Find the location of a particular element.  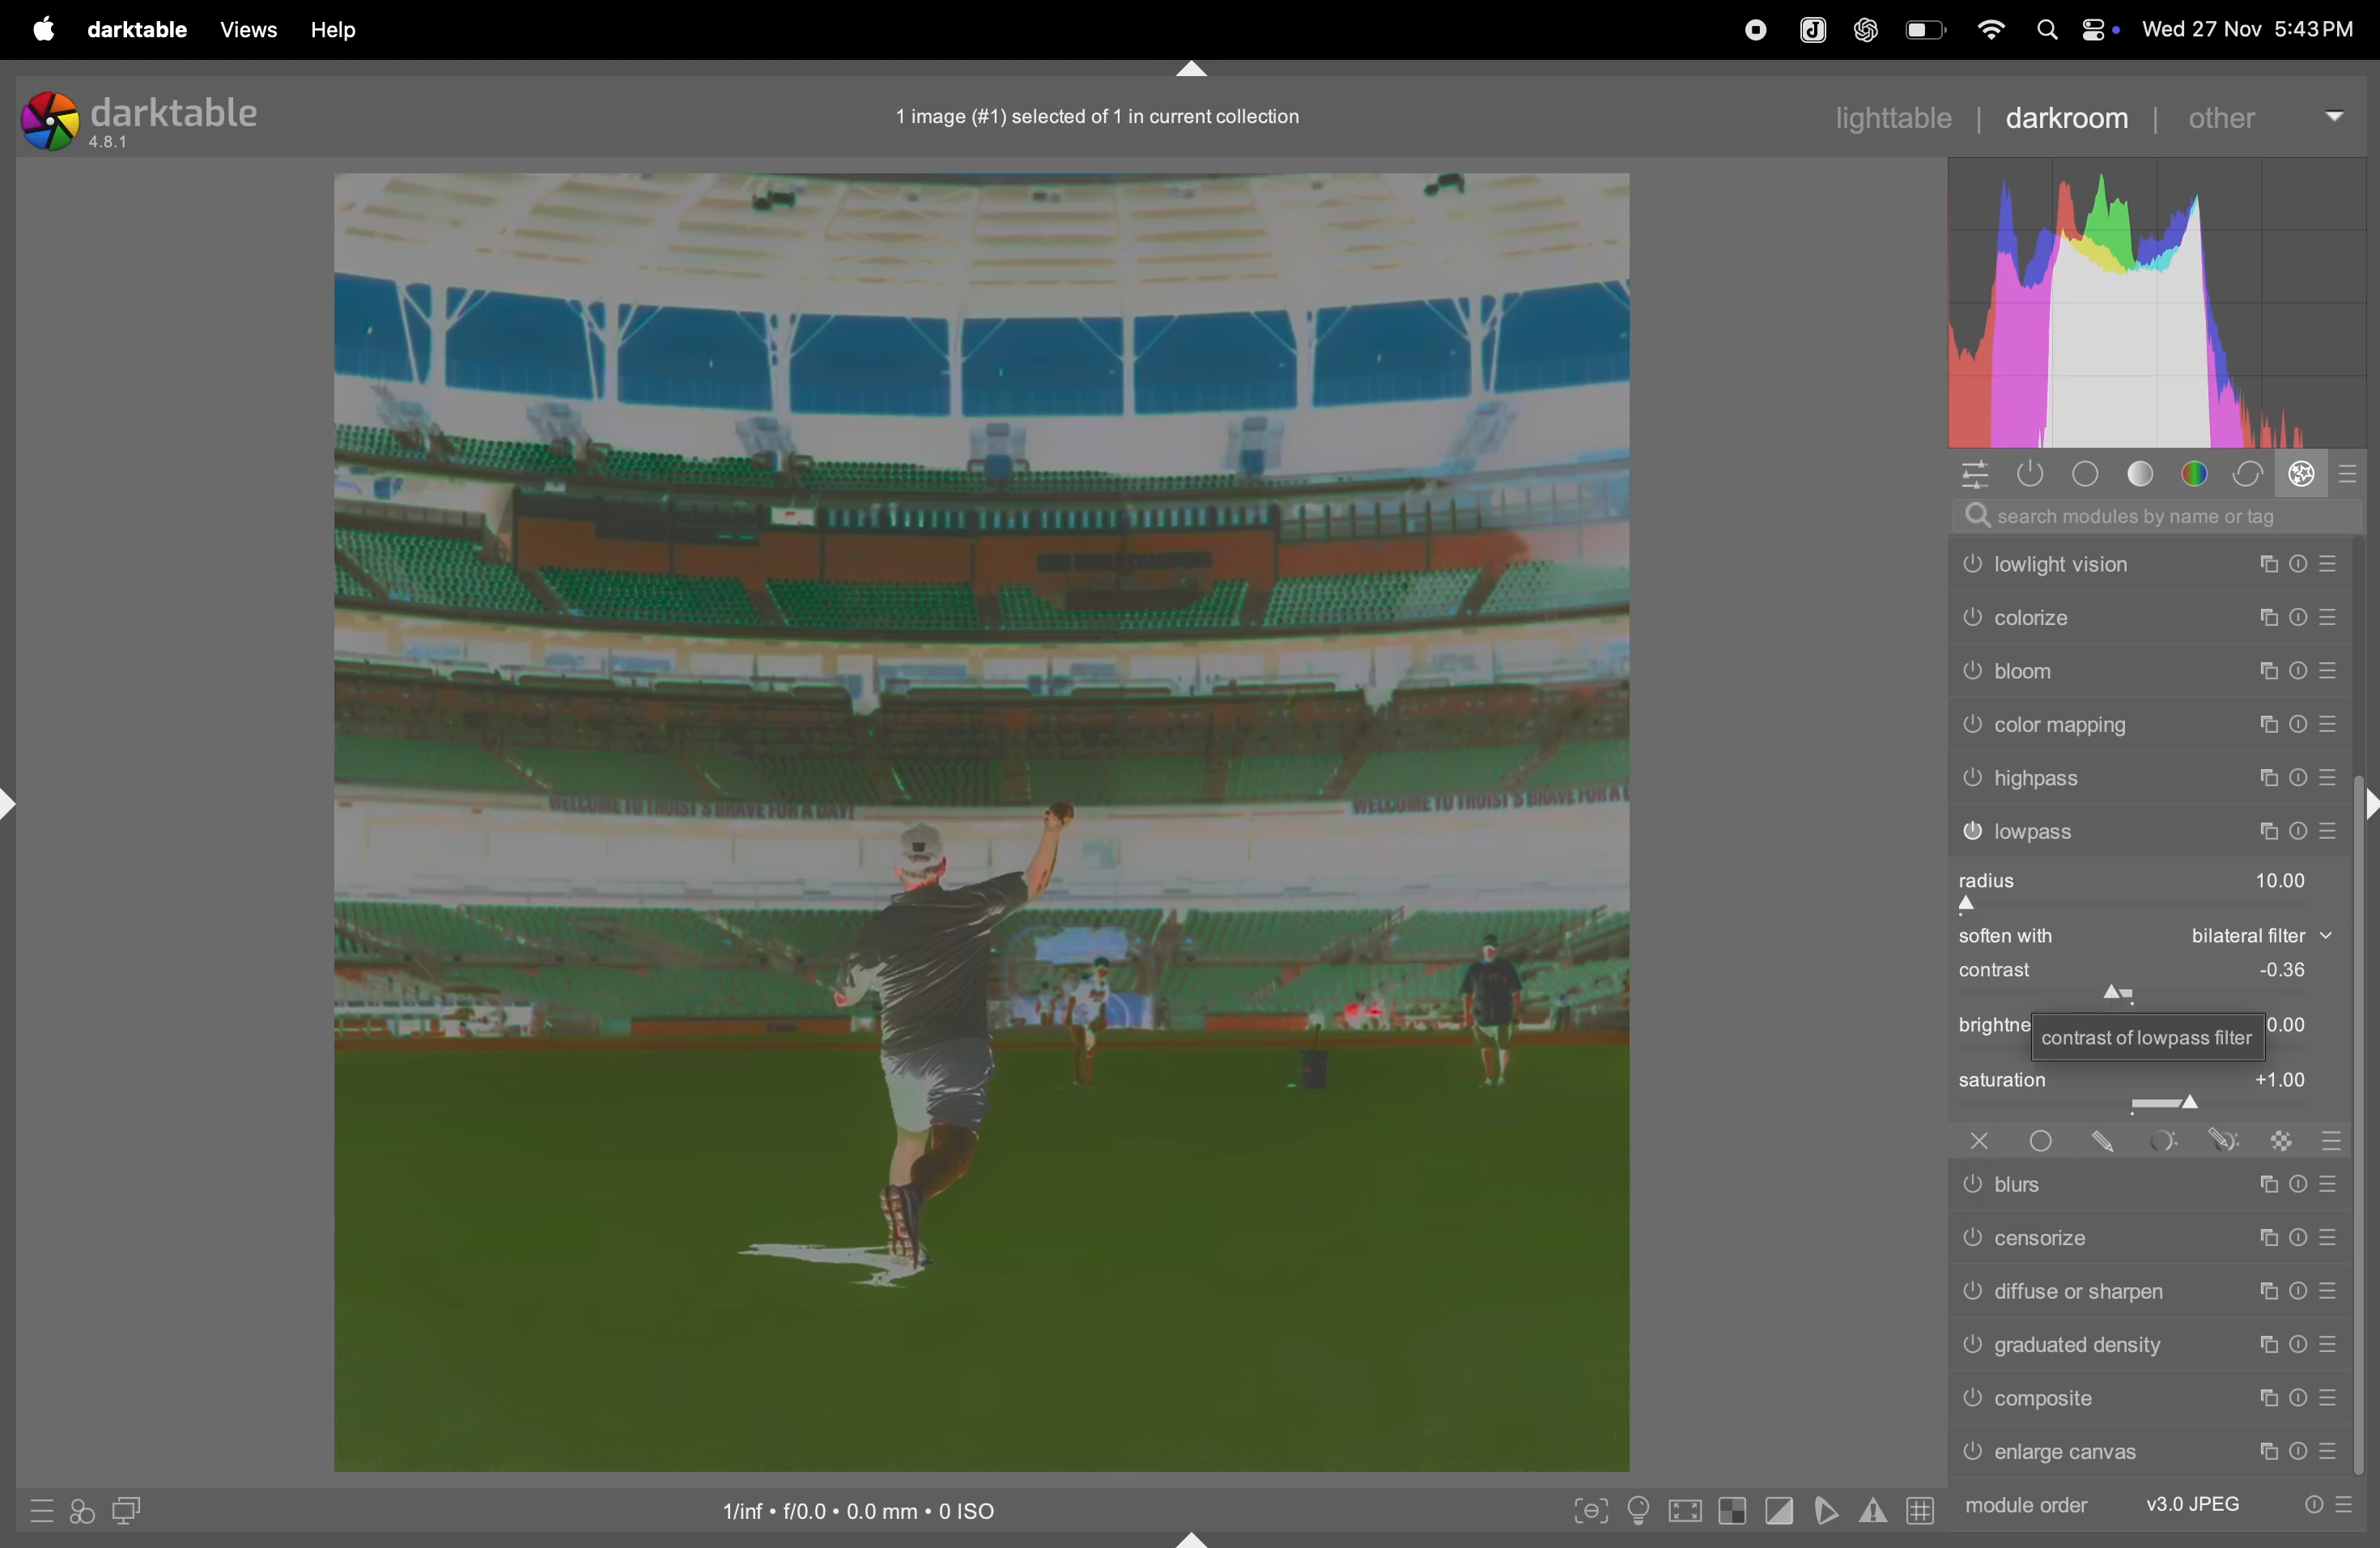

bloom is located at coordinates (2145, 676).